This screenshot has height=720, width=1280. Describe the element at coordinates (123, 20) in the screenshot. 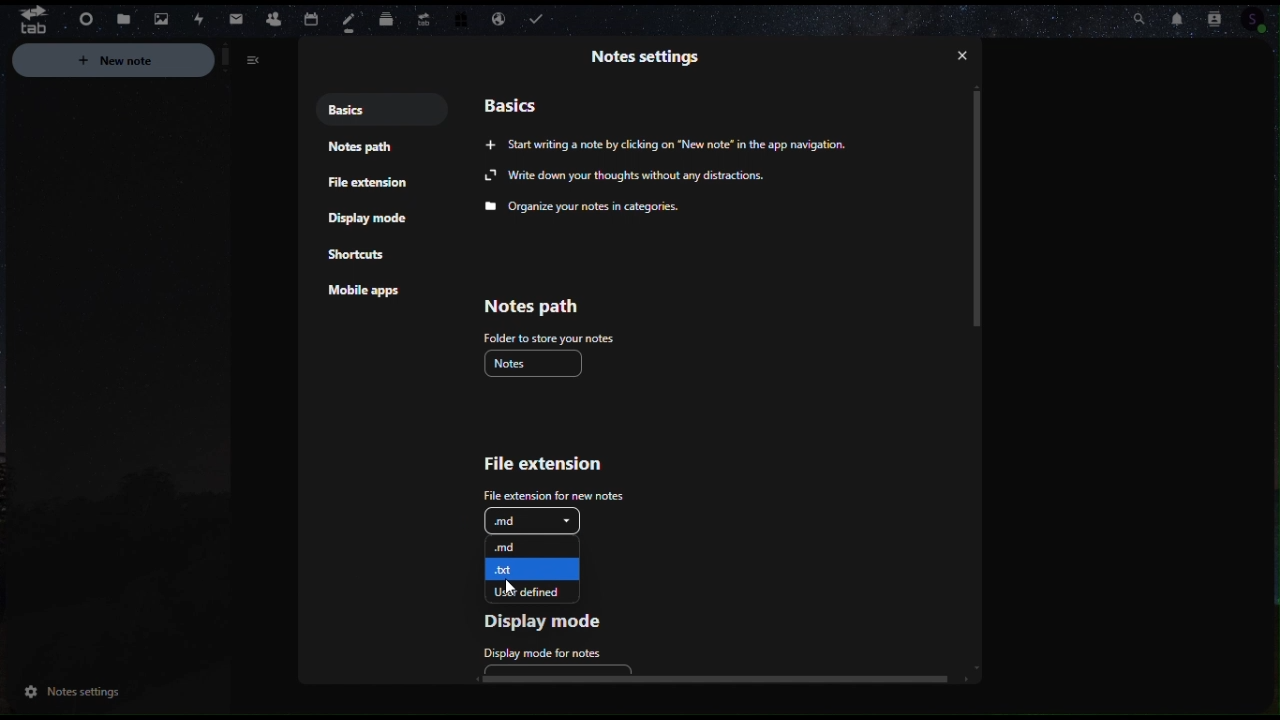

I see `Files` at that location.